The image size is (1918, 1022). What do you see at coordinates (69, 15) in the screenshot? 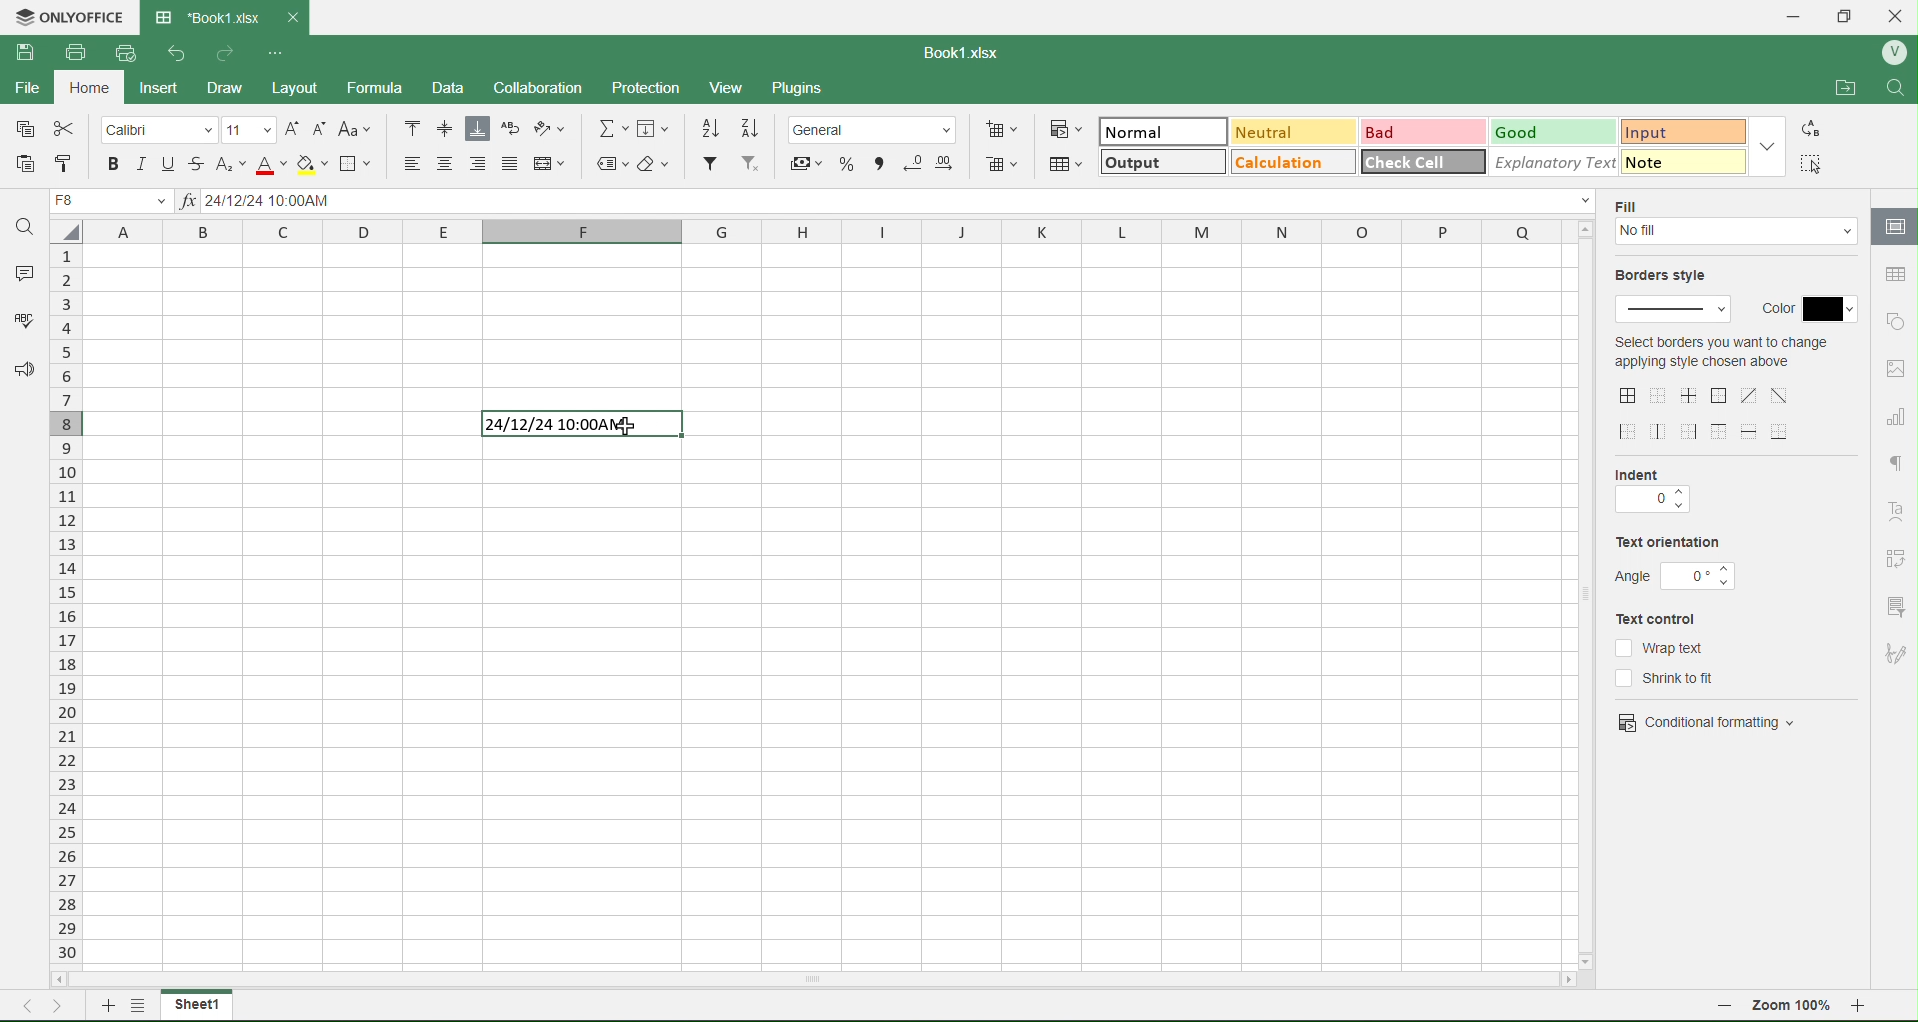
I see `ONLYOFFICE` at bounding box center [69, 15].